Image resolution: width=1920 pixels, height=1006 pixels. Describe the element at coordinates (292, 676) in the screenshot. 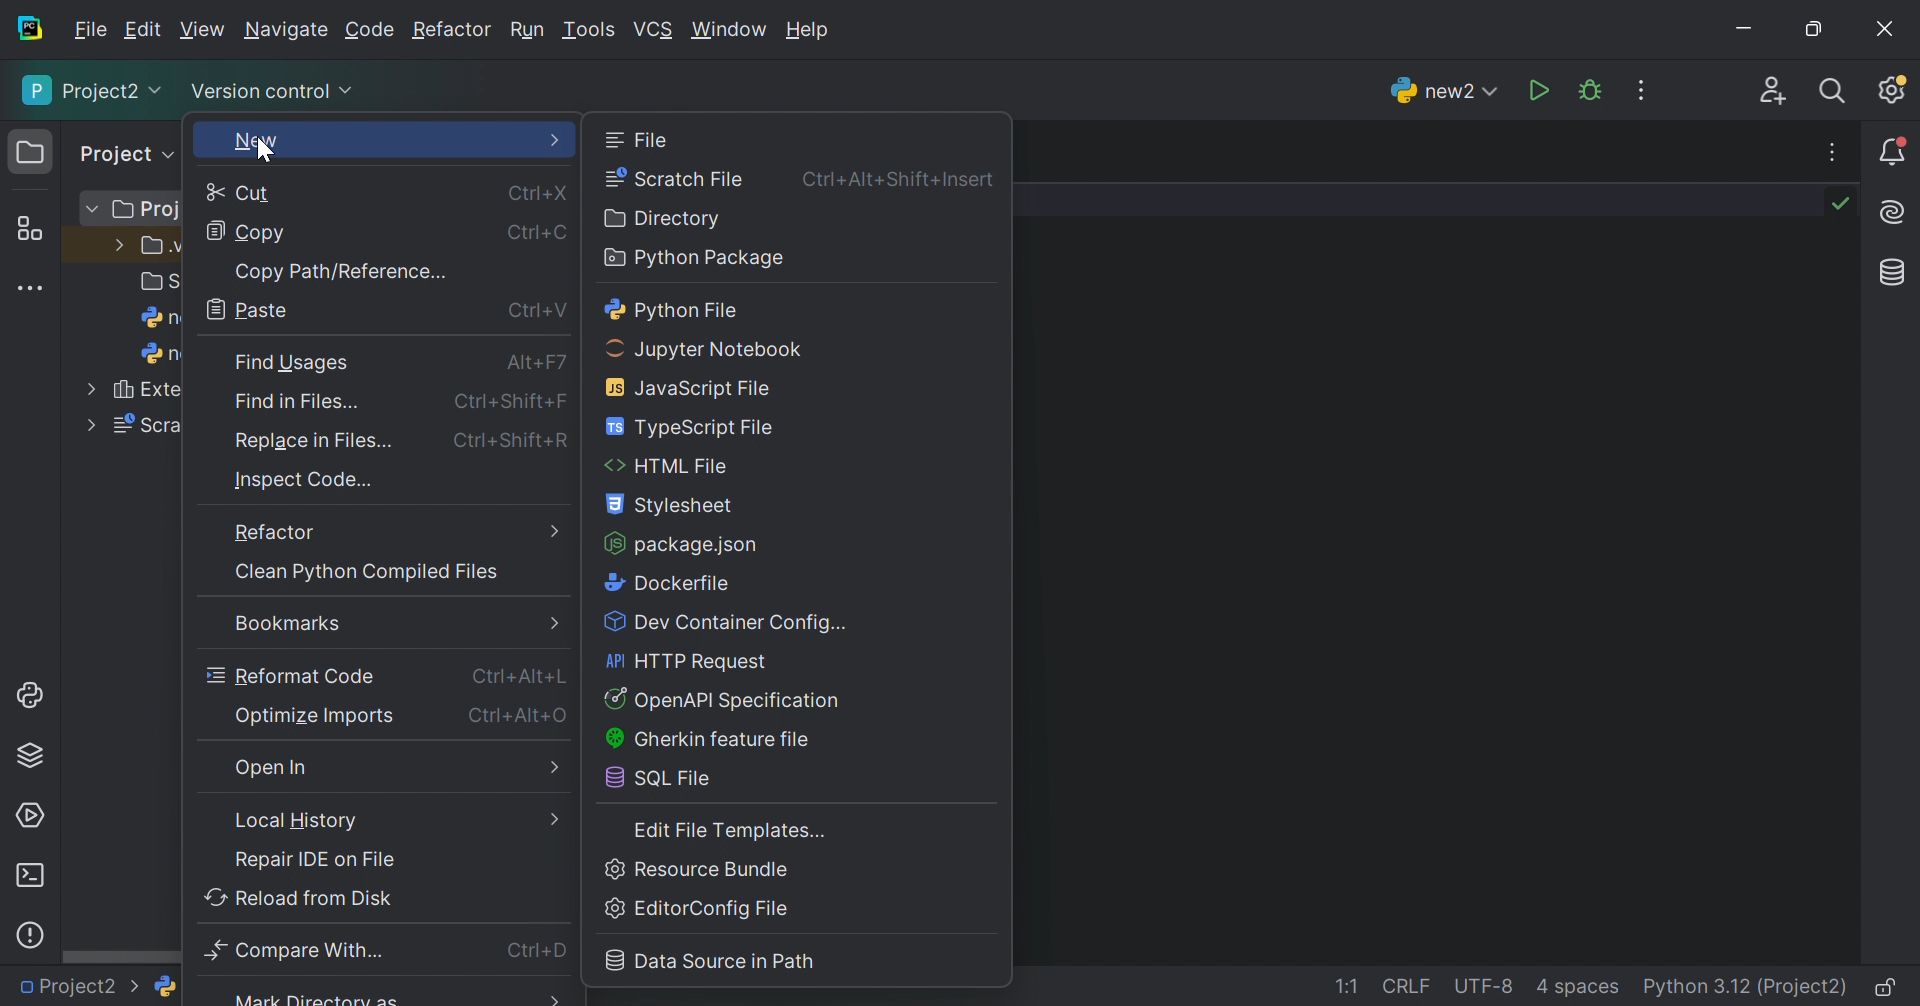

I see `Reformat code` at that location.